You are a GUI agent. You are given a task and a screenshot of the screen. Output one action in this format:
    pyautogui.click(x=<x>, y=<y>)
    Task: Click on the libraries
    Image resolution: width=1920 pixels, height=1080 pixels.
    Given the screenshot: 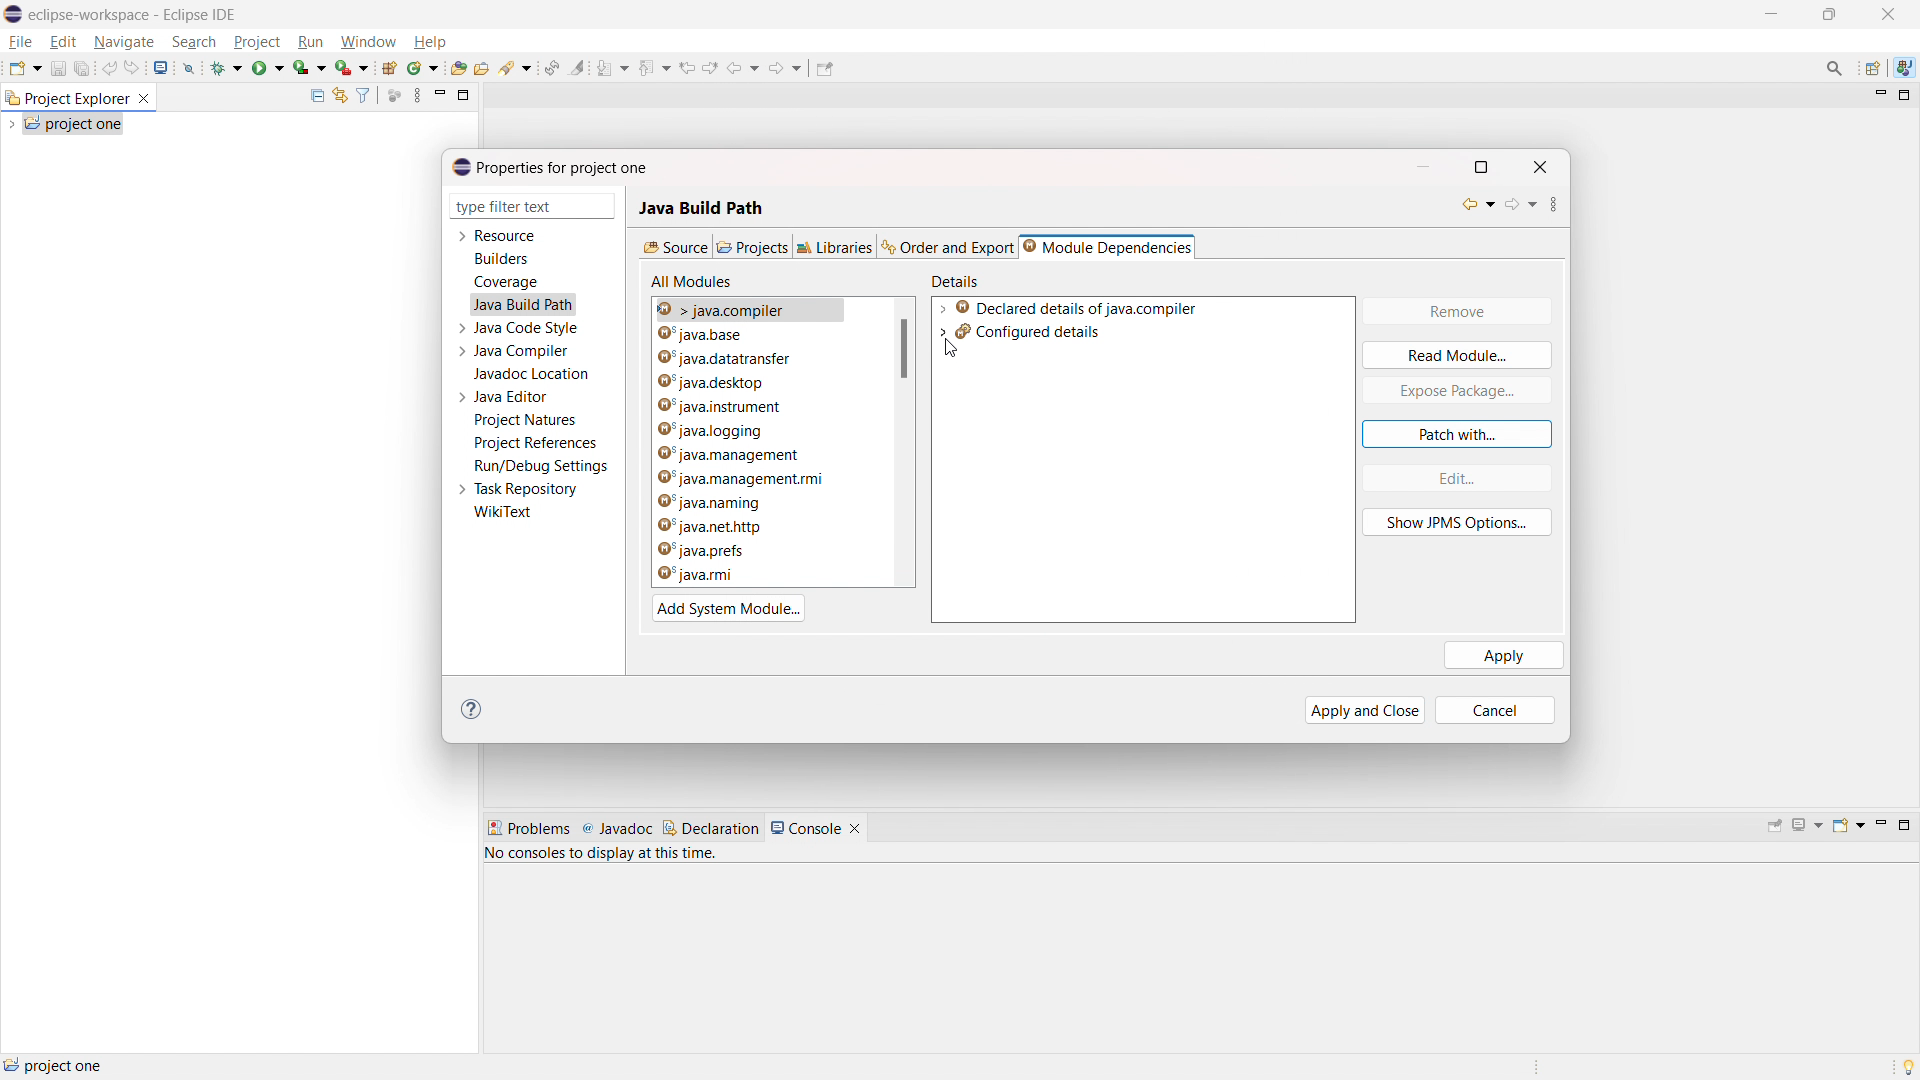 What is the action you would take?
    pyautogui.click(x=836, y=246)
    